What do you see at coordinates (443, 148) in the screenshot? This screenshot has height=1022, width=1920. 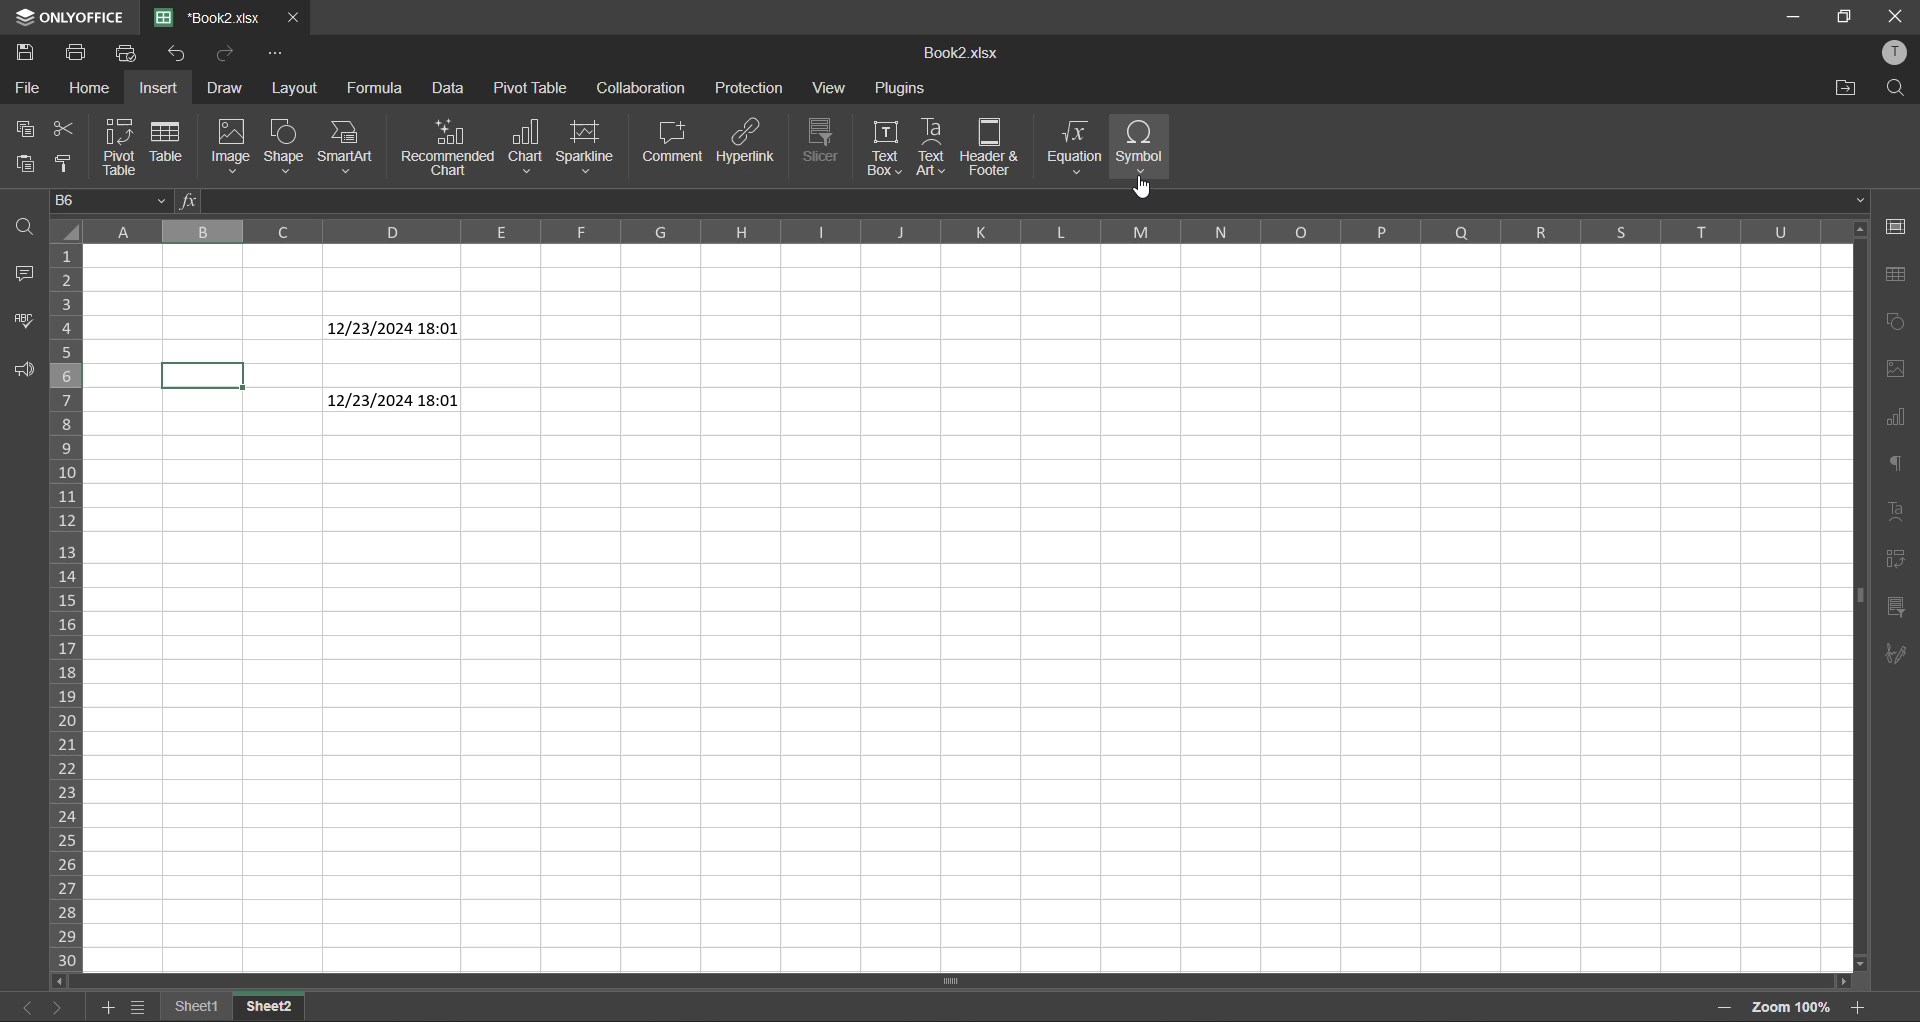 I see `recommended chart` at bounding box center [443, 148].